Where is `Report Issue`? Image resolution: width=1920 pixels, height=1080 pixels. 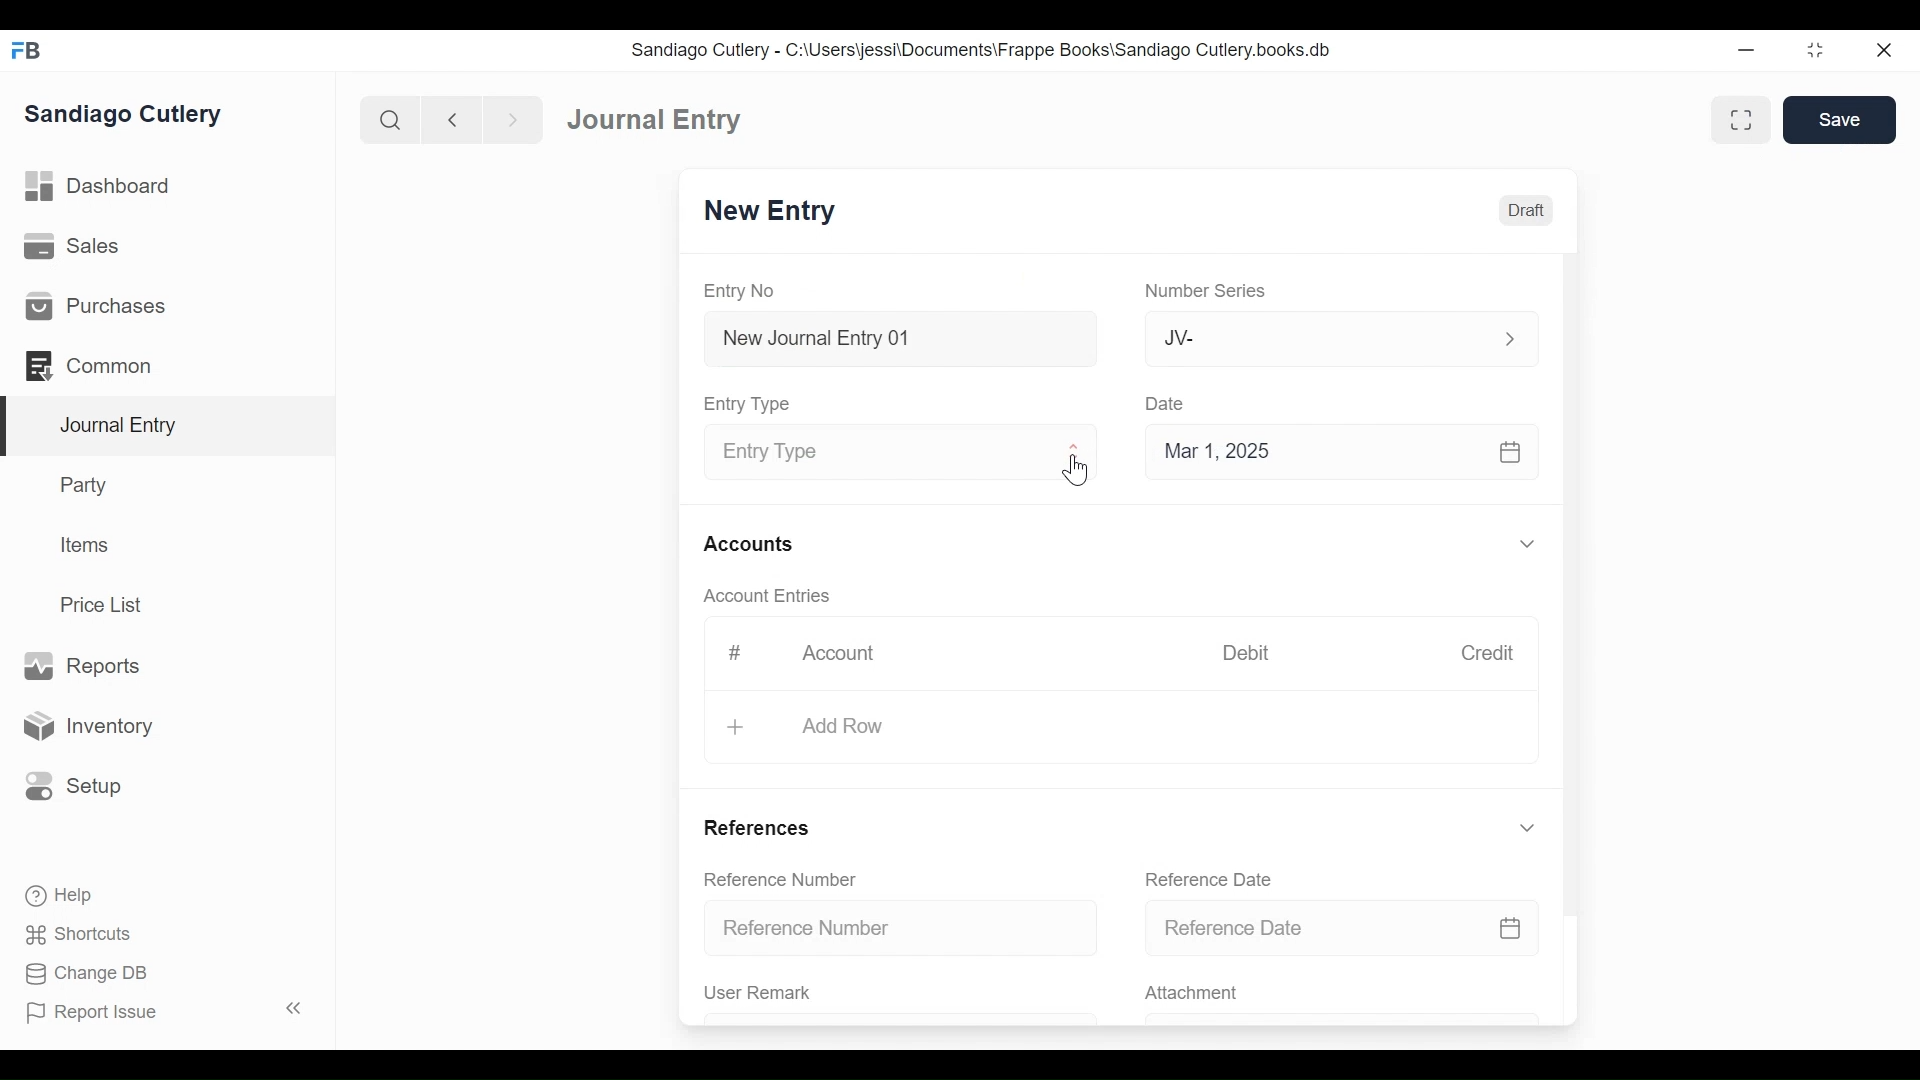 Report Issue is located at coordinates (100, 1014).